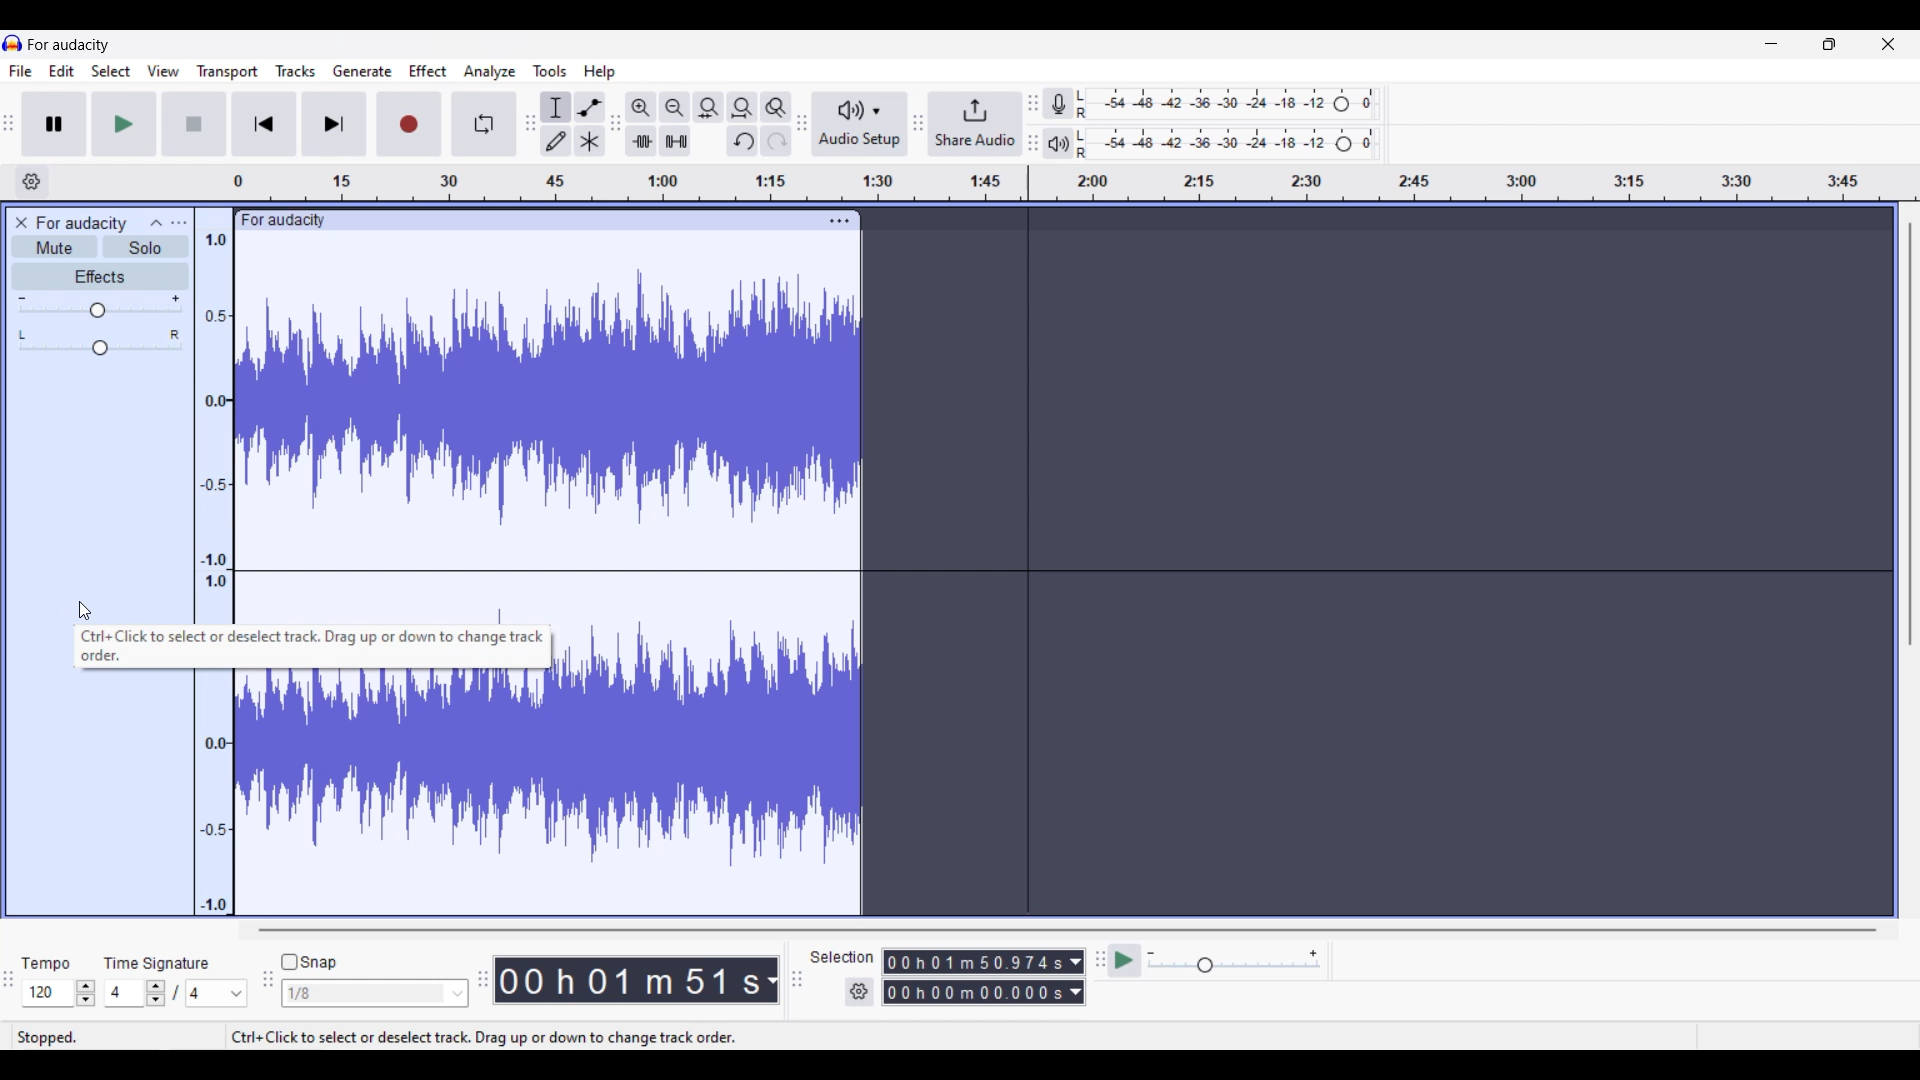 This screenshot has width=1920, height=1080. What do you see at coordinates (32, 182) in the screenshot?
I see `Timeline settings` at bounding box center [32, 182].